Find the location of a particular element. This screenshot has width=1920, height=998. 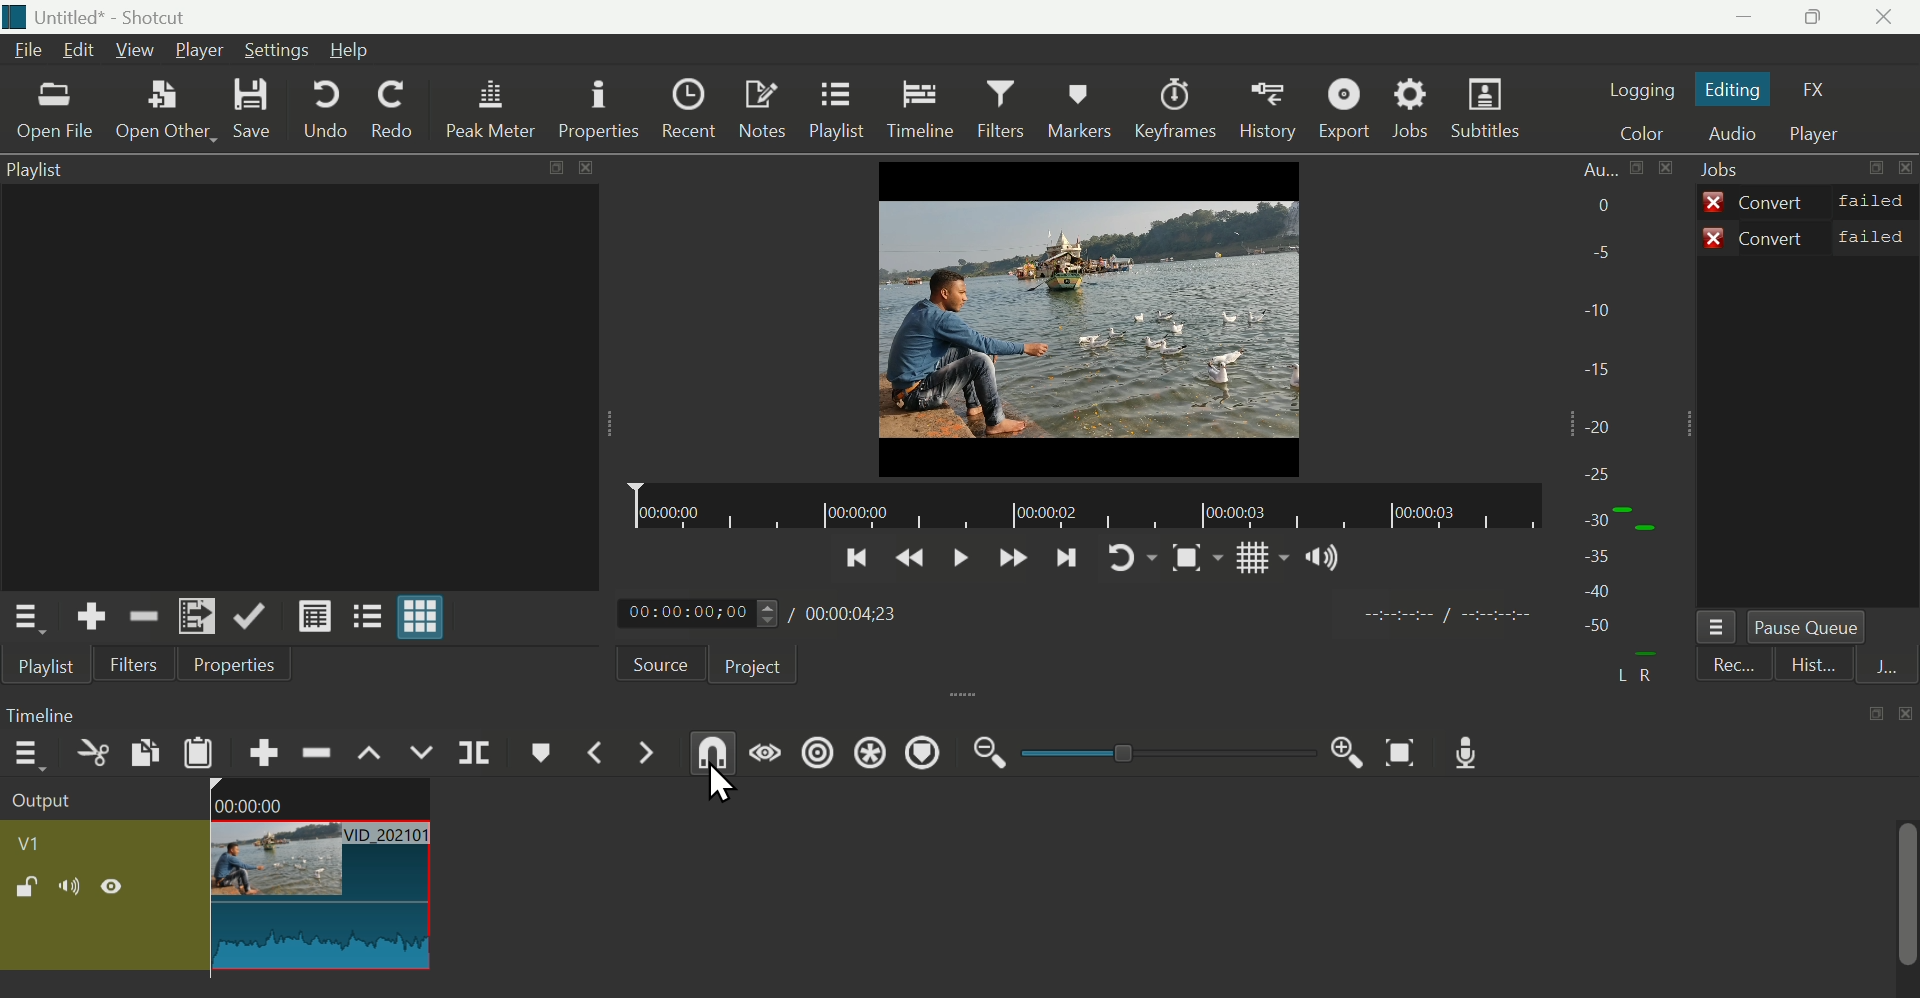

Editing is located at coordinates (1740, 91).